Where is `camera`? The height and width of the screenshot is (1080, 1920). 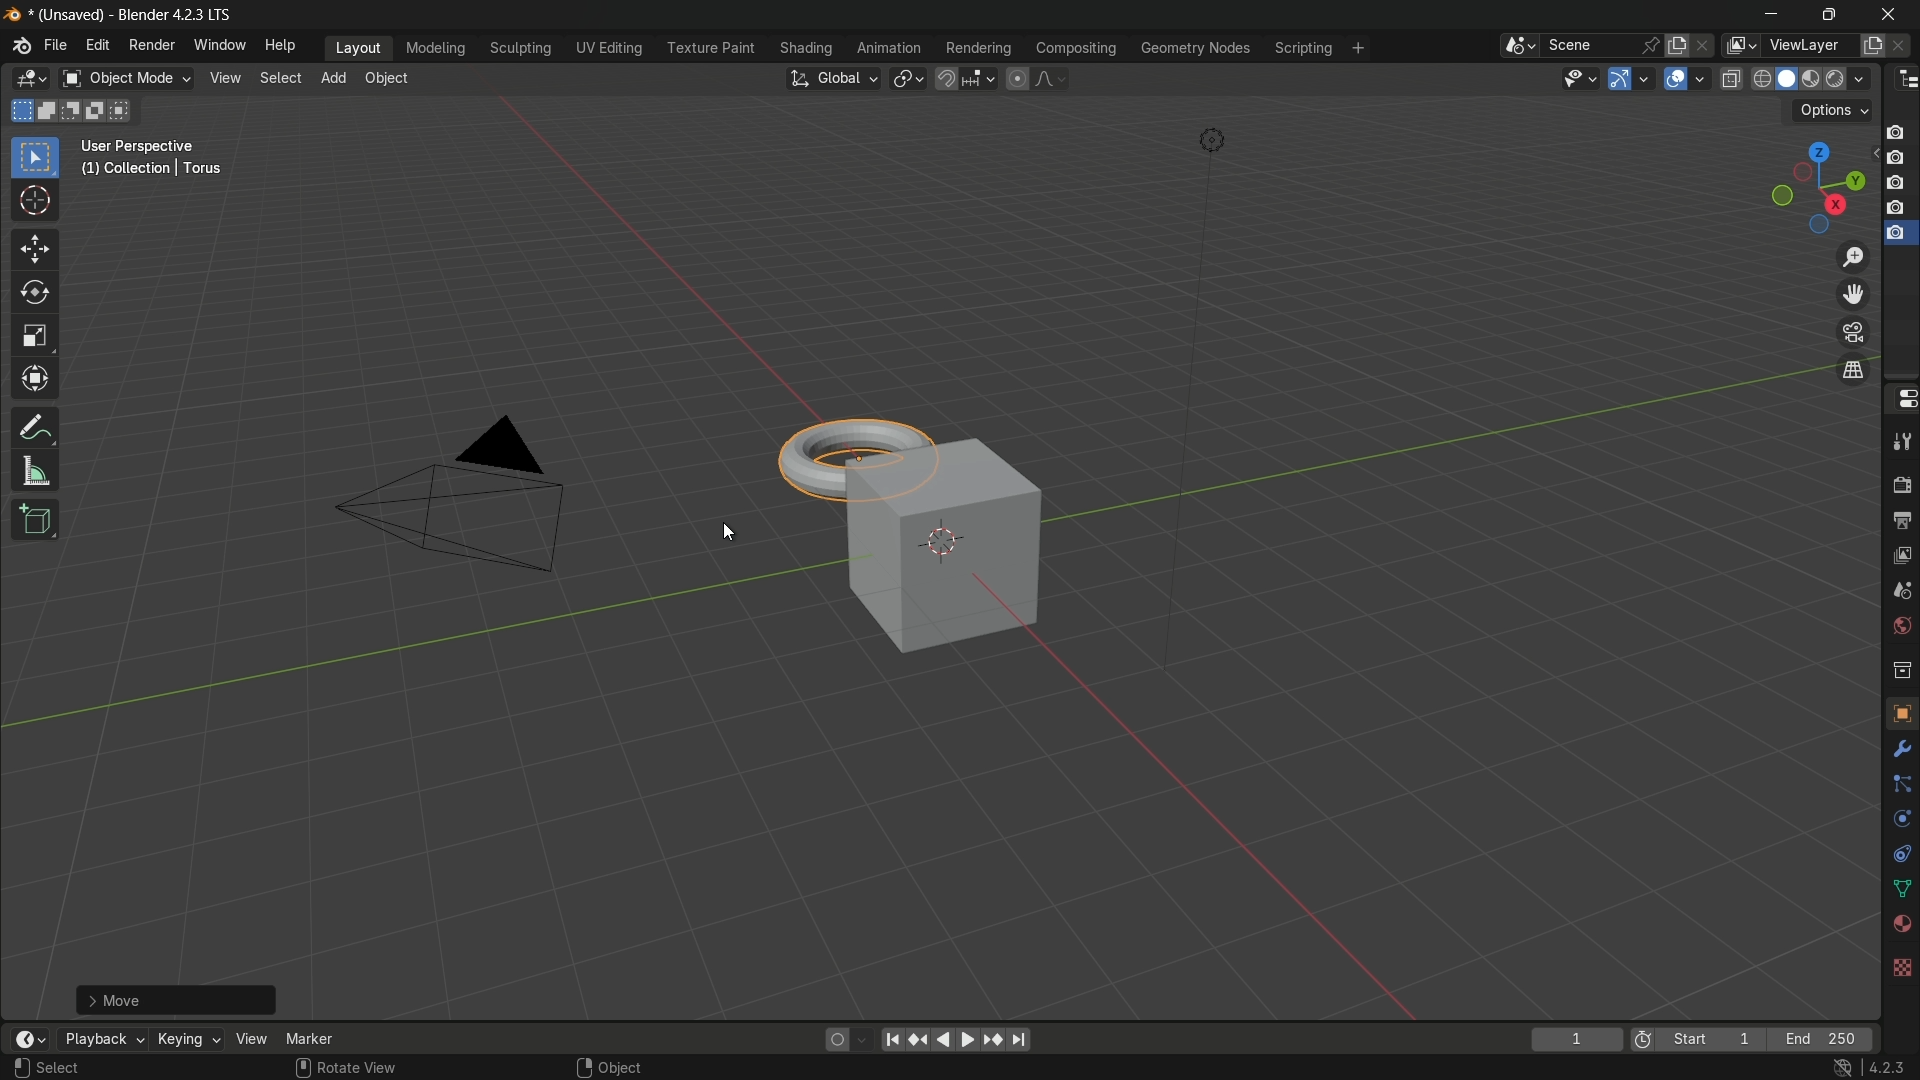 camera is located at coordinates (454, 494).